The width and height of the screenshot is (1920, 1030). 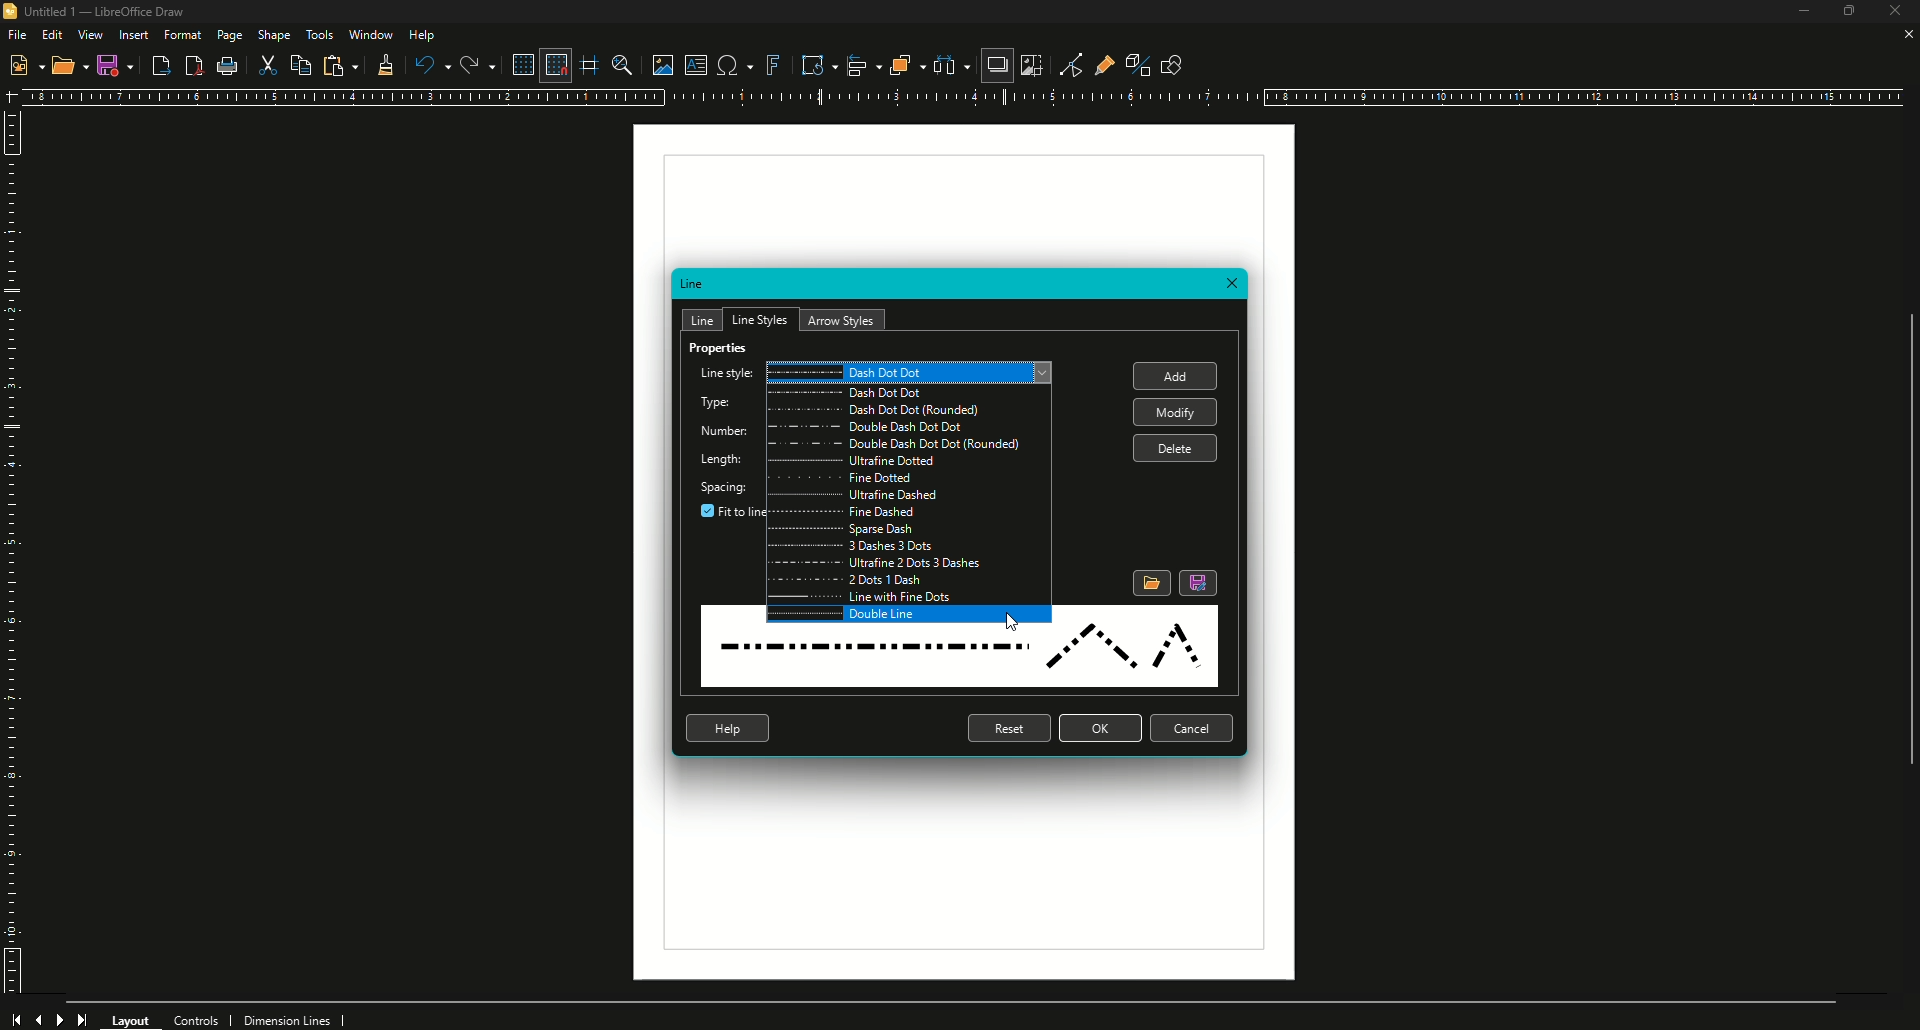 I want to click on Shape, so click(x=275, y=35).